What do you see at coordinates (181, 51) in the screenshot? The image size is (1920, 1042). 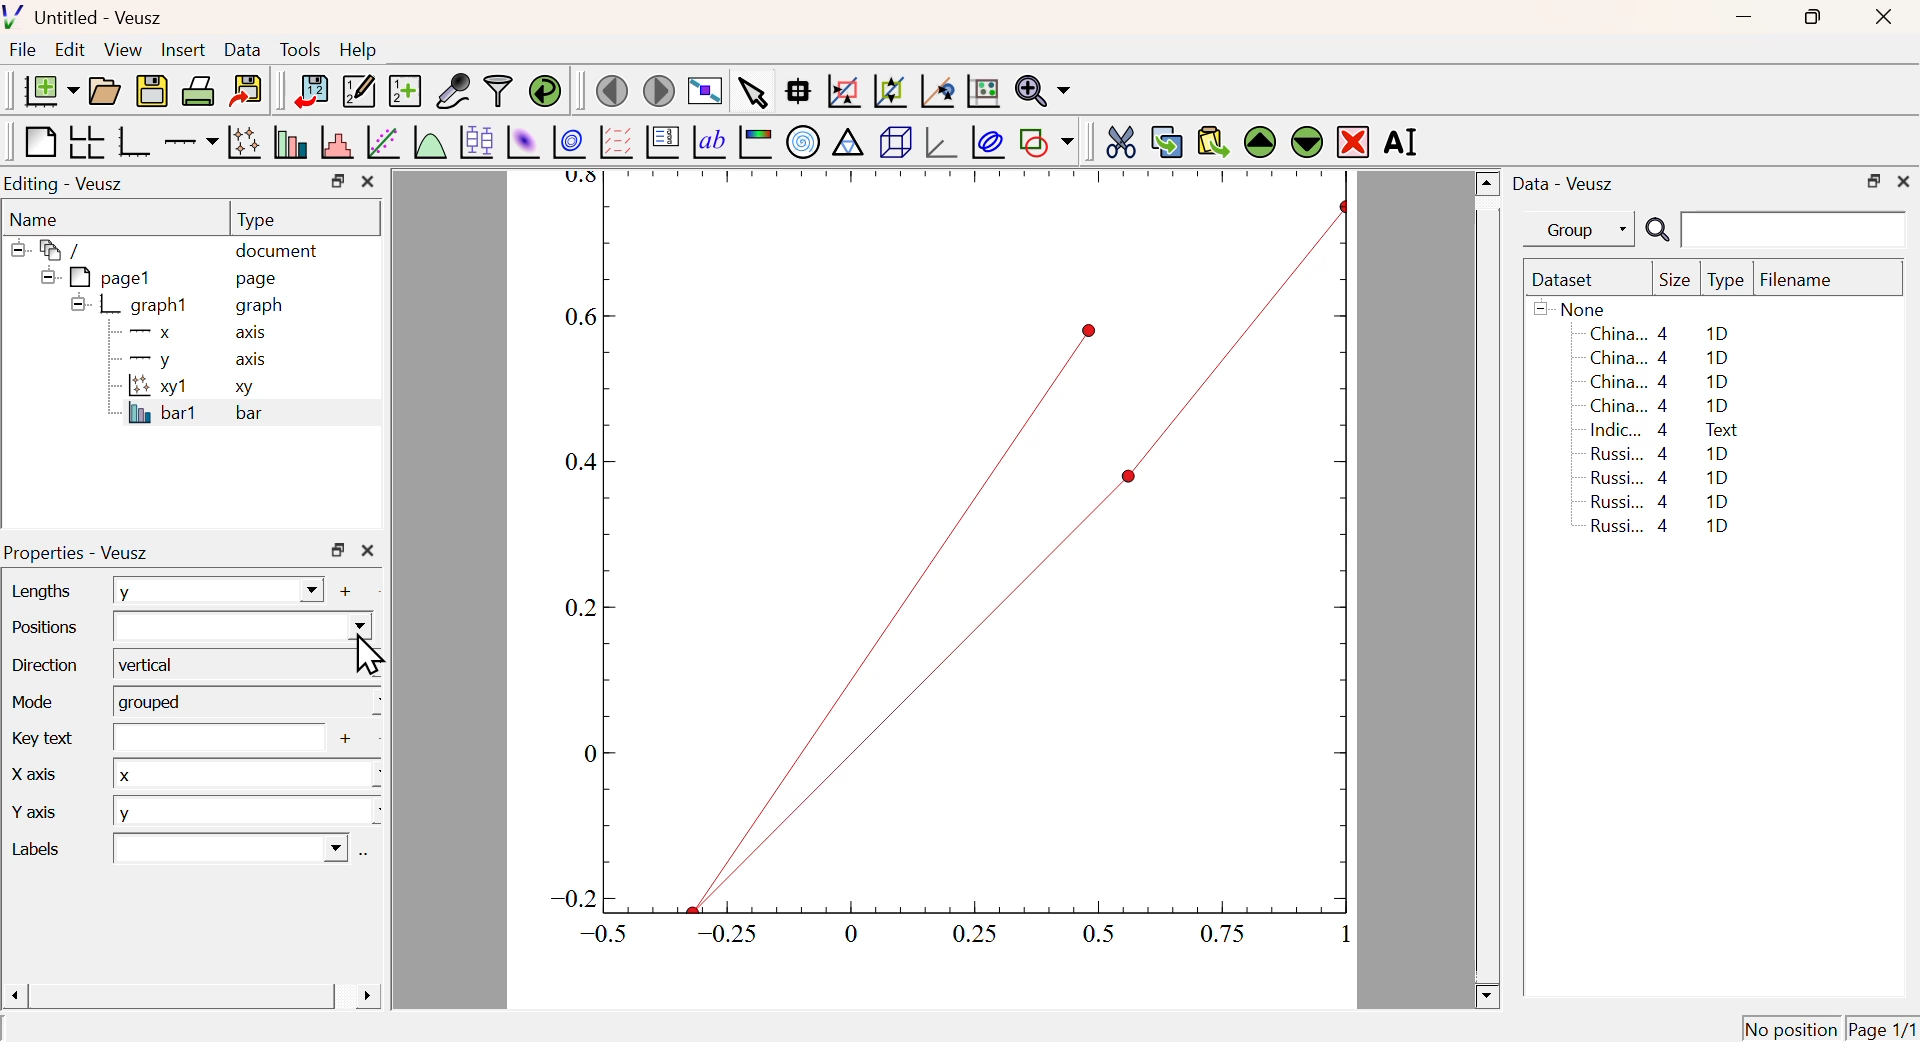 I see `Insert` at bounding box center [181, 51].